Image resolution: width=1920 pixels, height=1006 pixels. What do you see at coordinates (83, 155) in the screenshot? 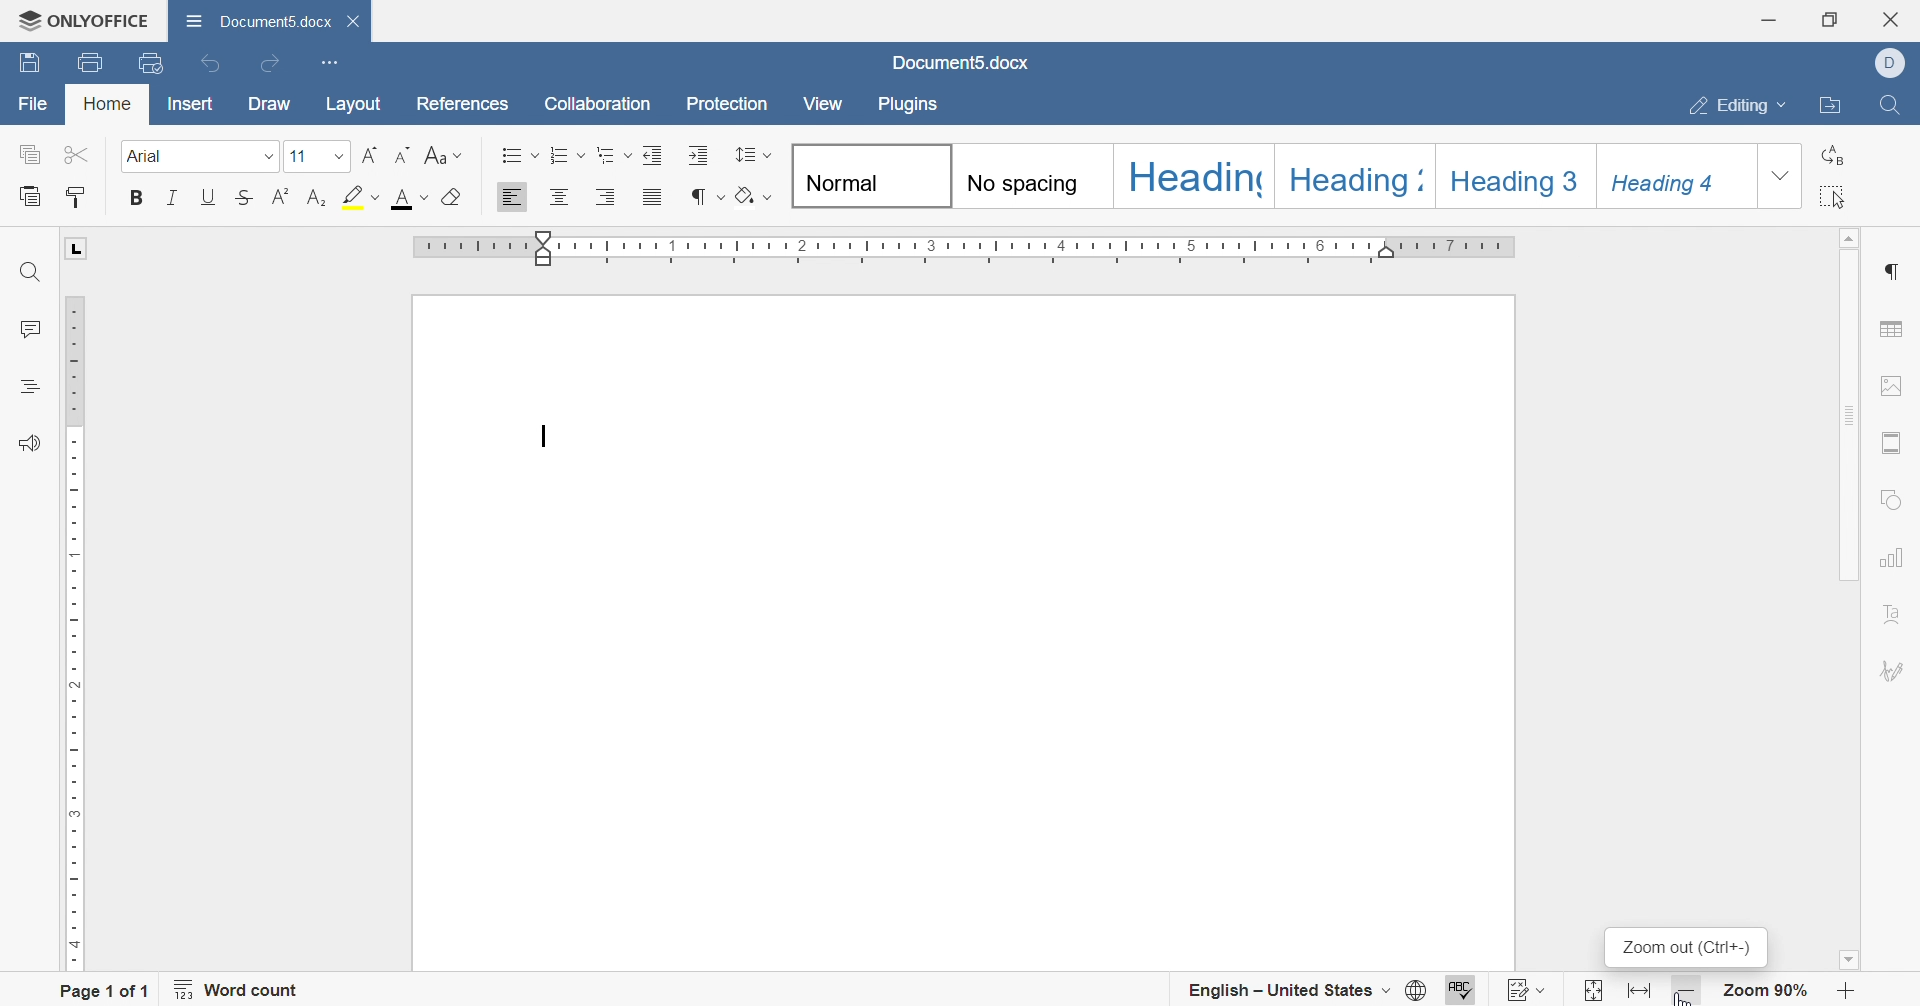
I see `cut` at bounding box center [83, 155].